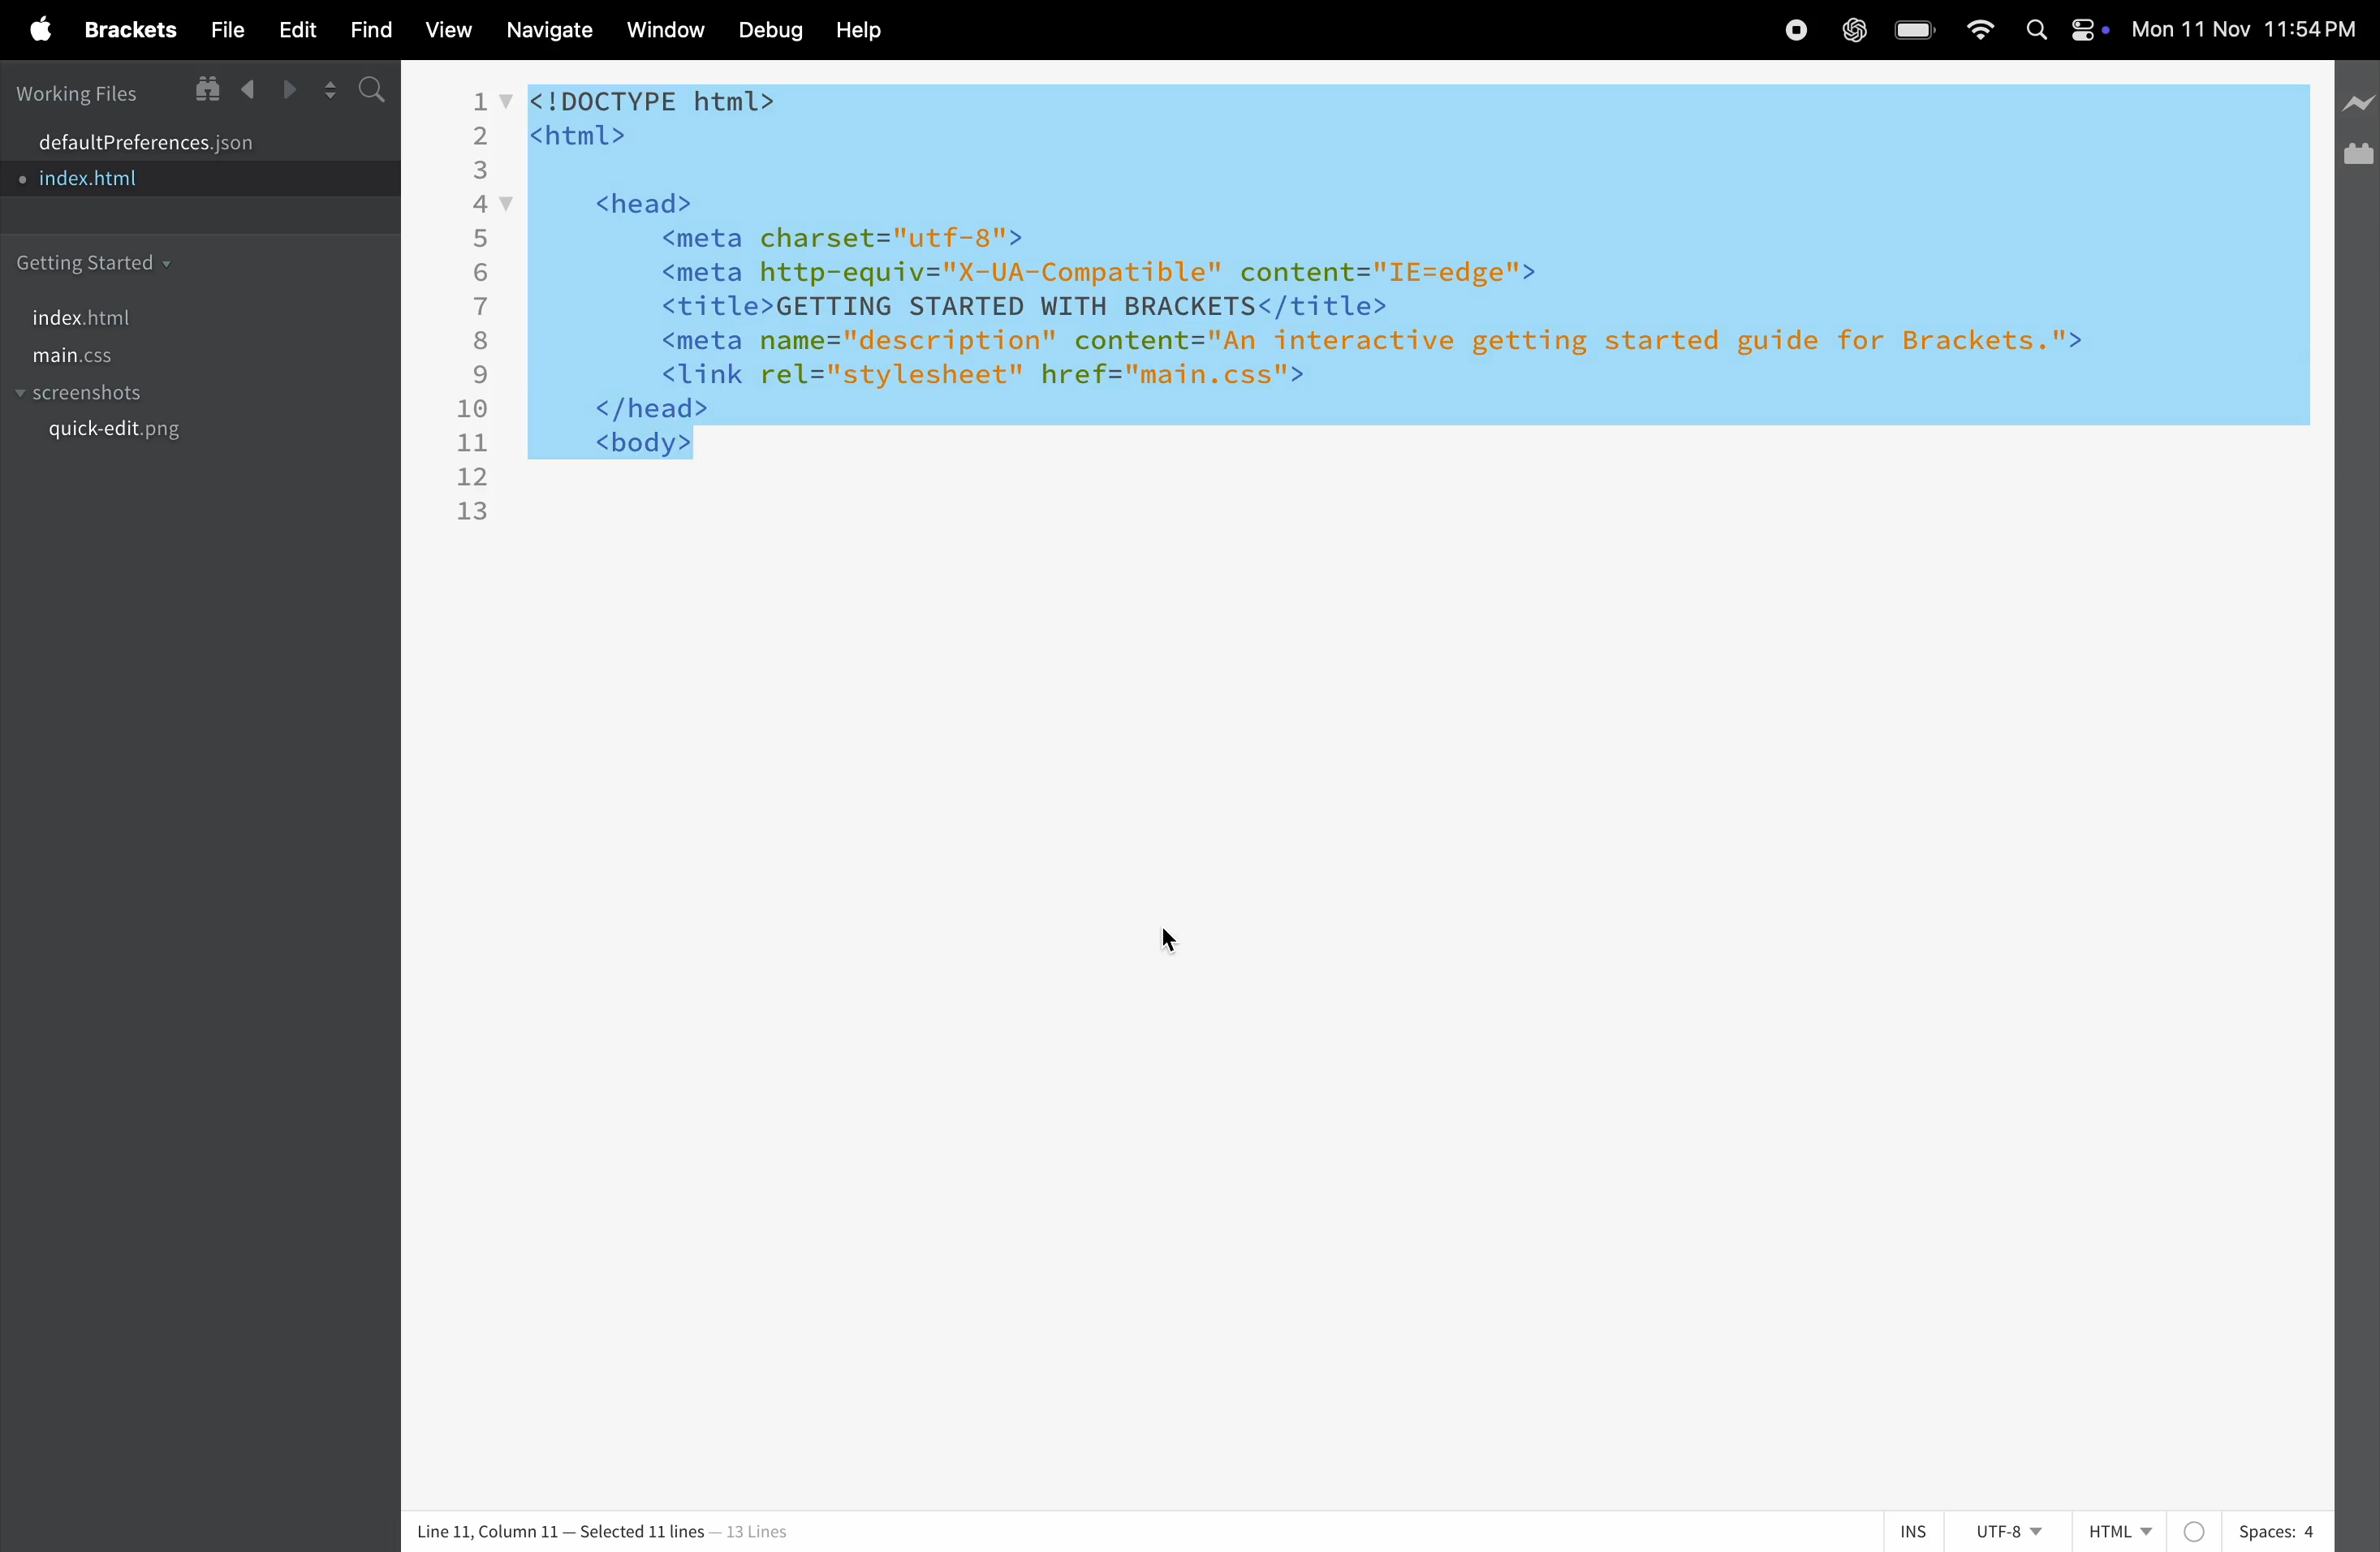  What do you see at coordinates (35, 30) in the screenshot?
I see `apple menu` at bounding box center [35, 30].